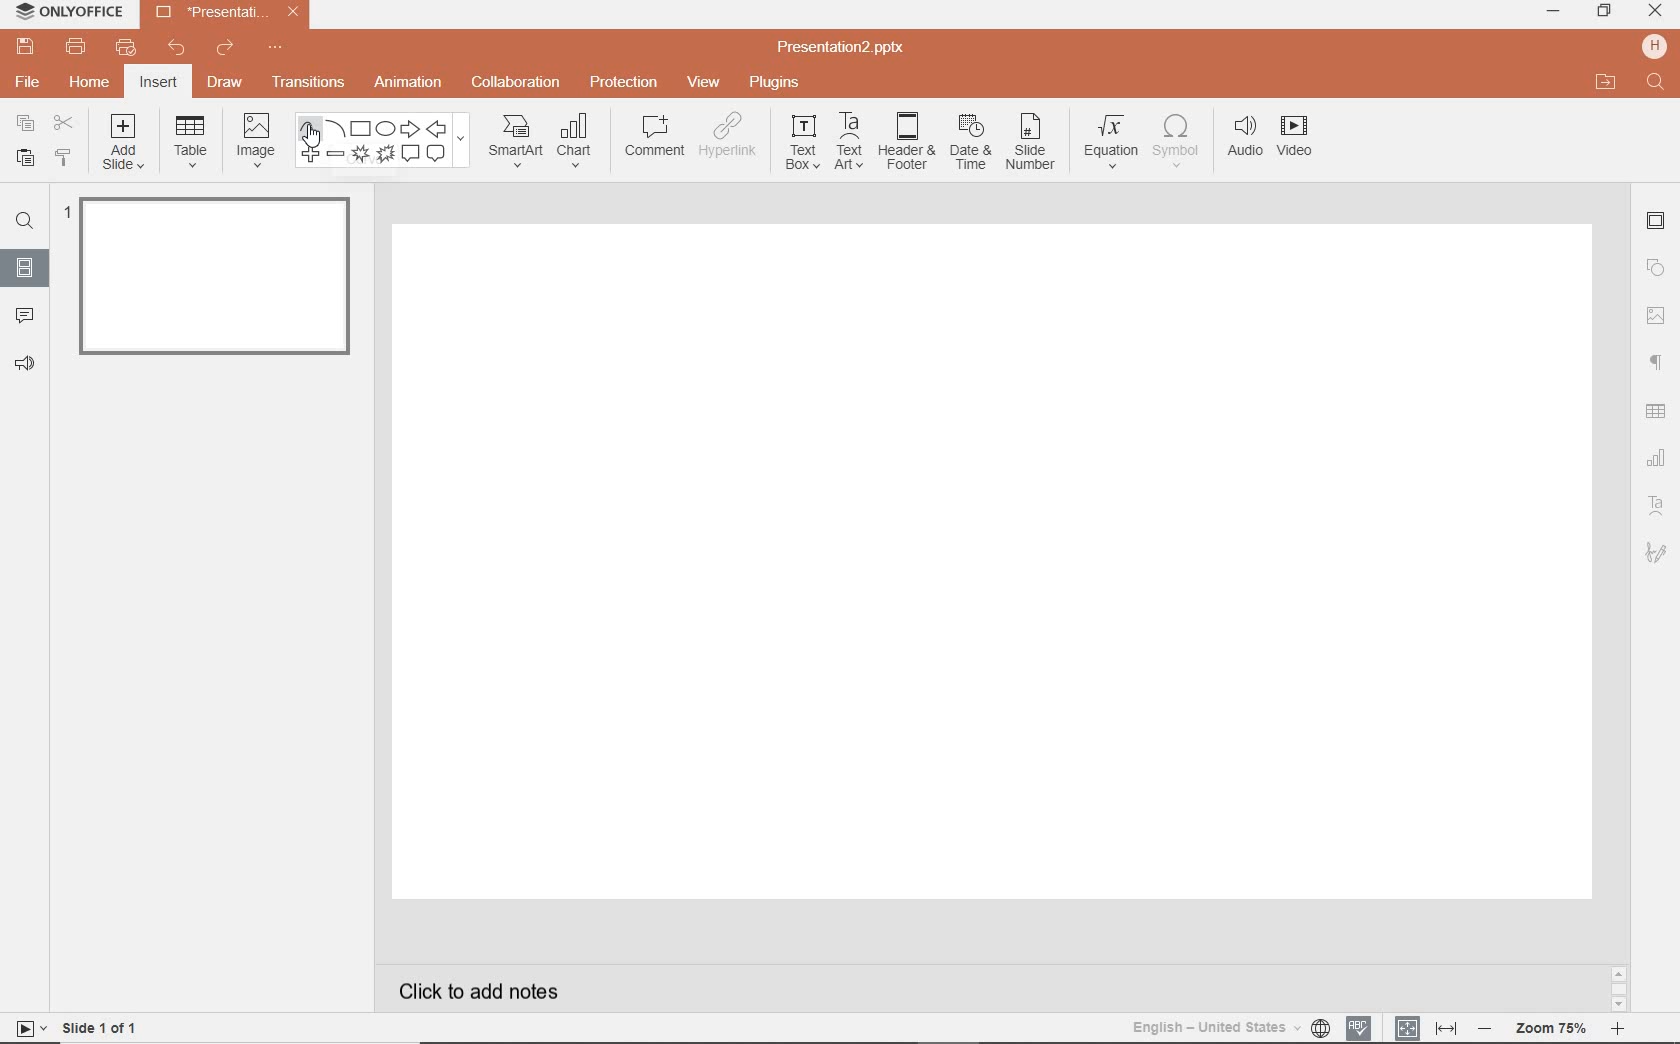  What do you see at coordinates (843, 50) in the screenshot?
I see `Presentation2.pptx` at bounding box center [843, 50].